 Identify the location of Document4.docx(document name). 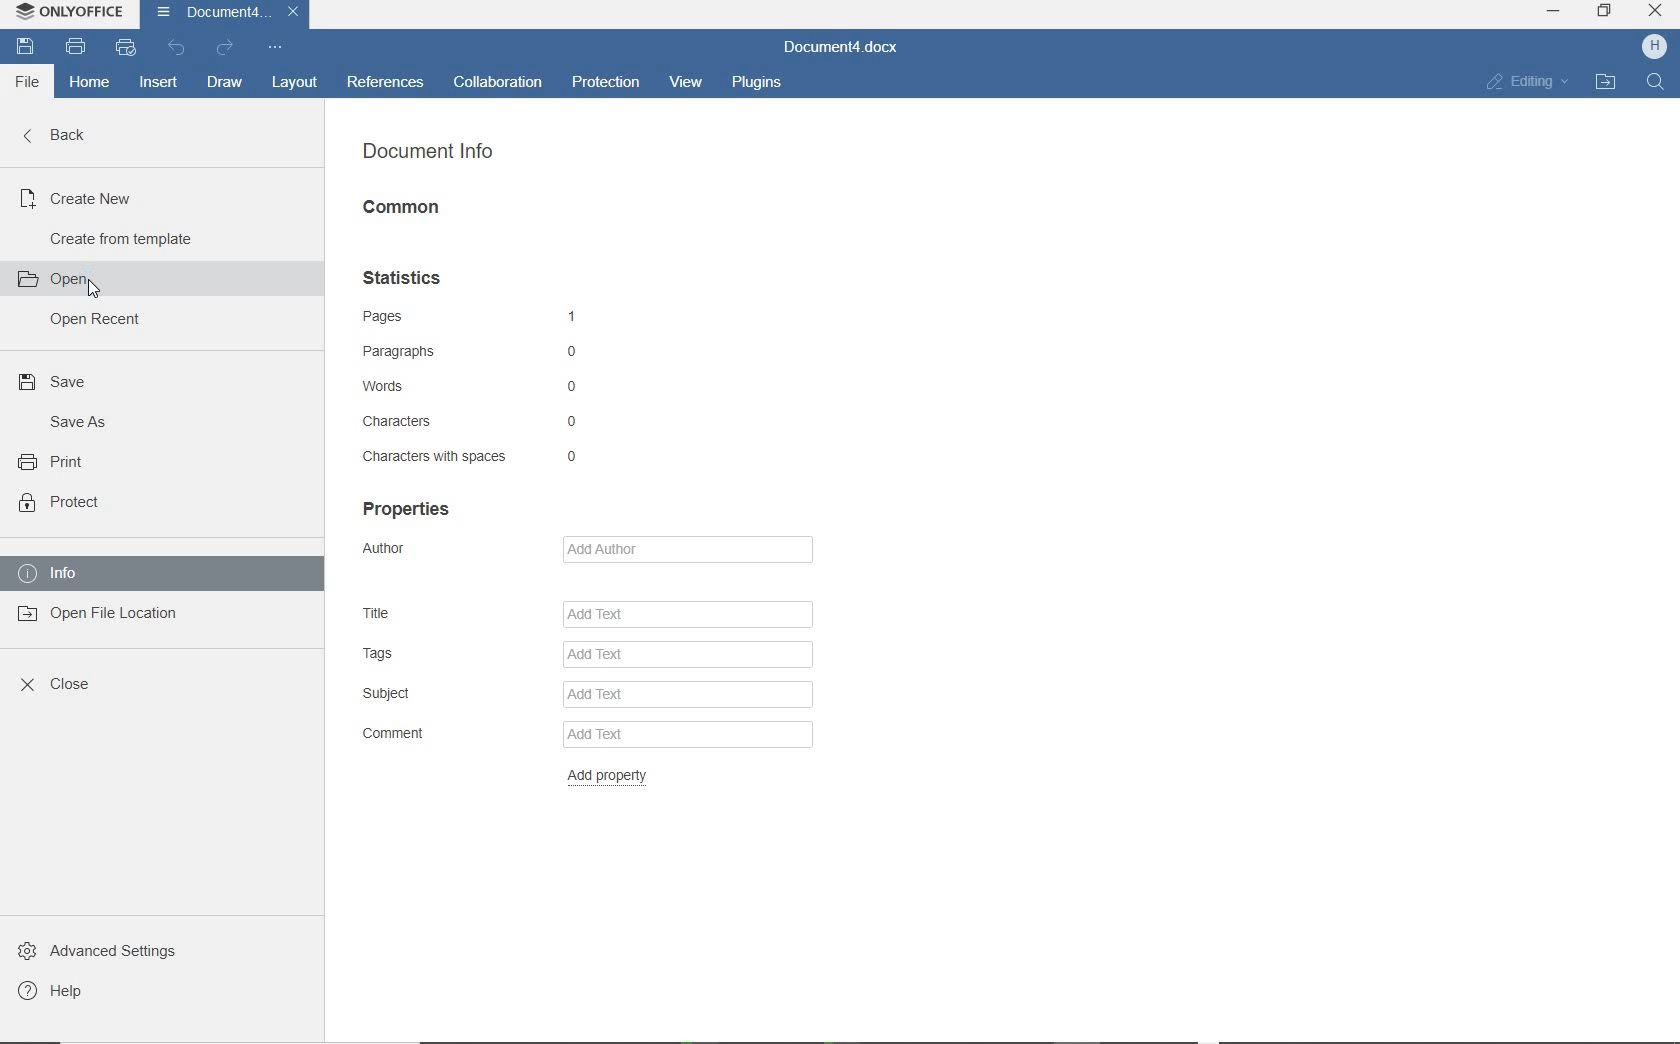
(845, 48).